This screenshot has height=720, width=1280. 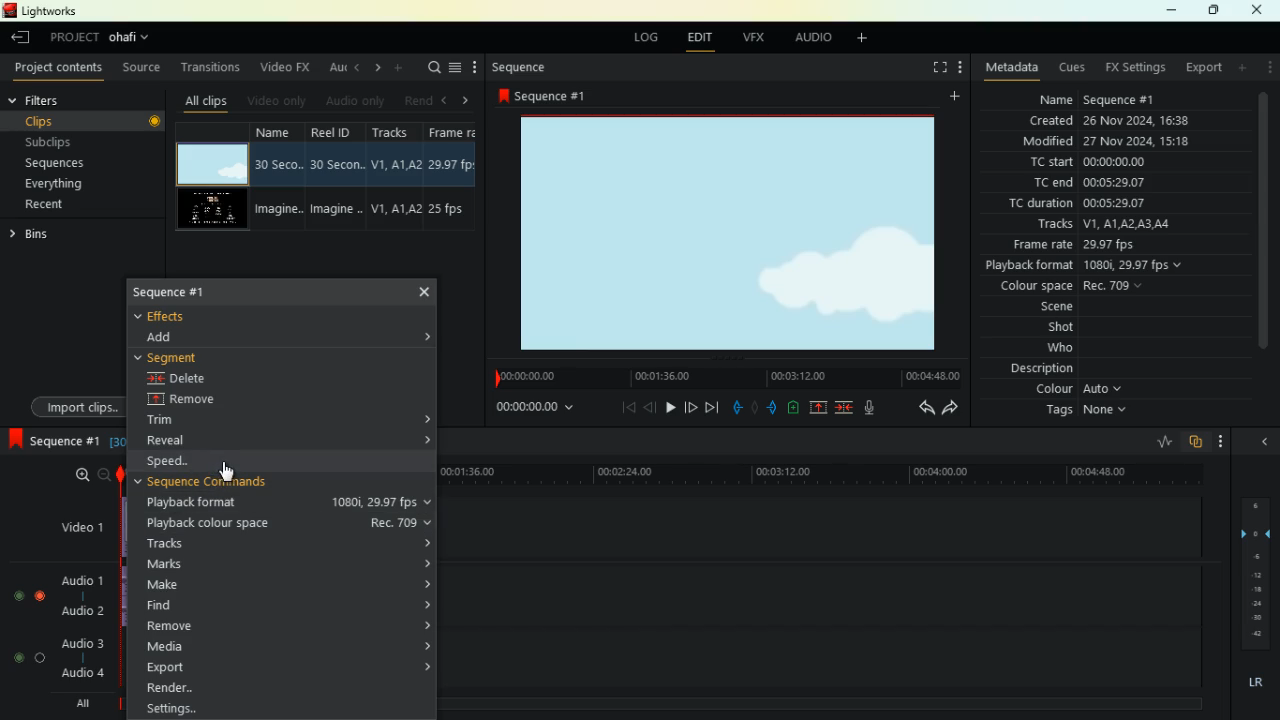 What do you see at coordinates (1244, 67) in the screenshot?
I see `add` at bounding box center [1244, 67].